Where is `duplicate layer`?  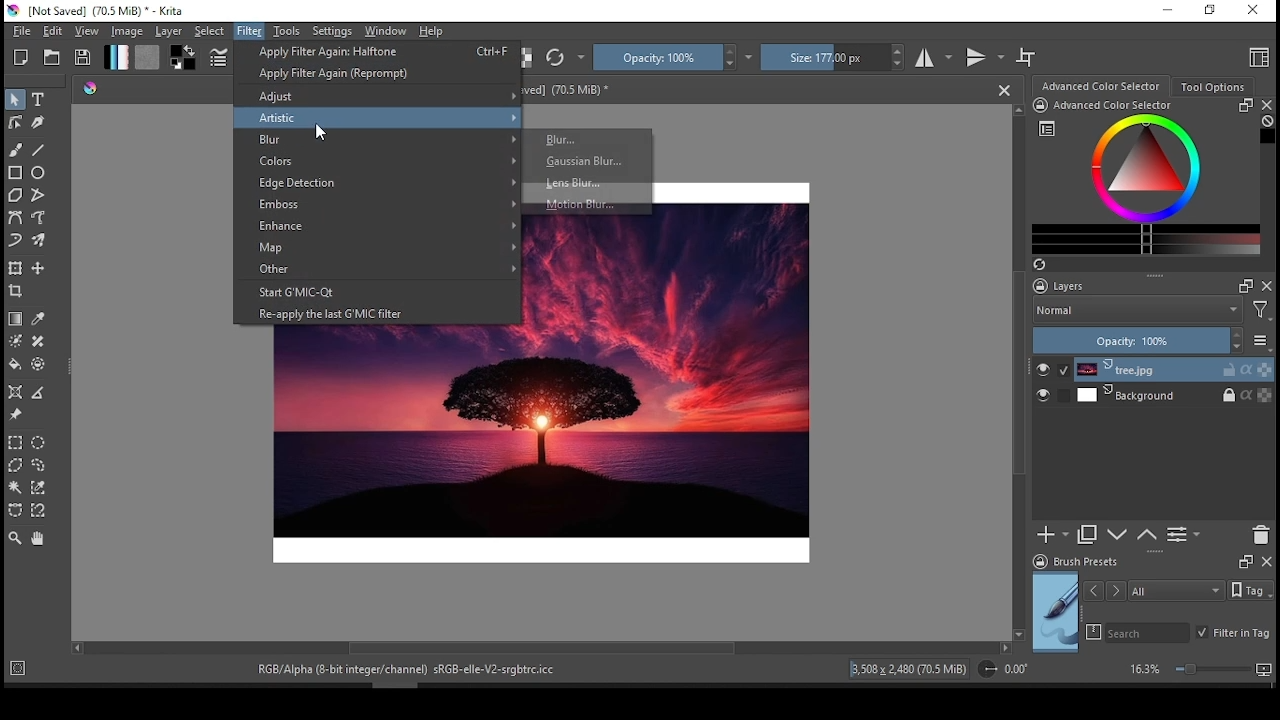 duplicate layer is located at coordinates (1087, 536).